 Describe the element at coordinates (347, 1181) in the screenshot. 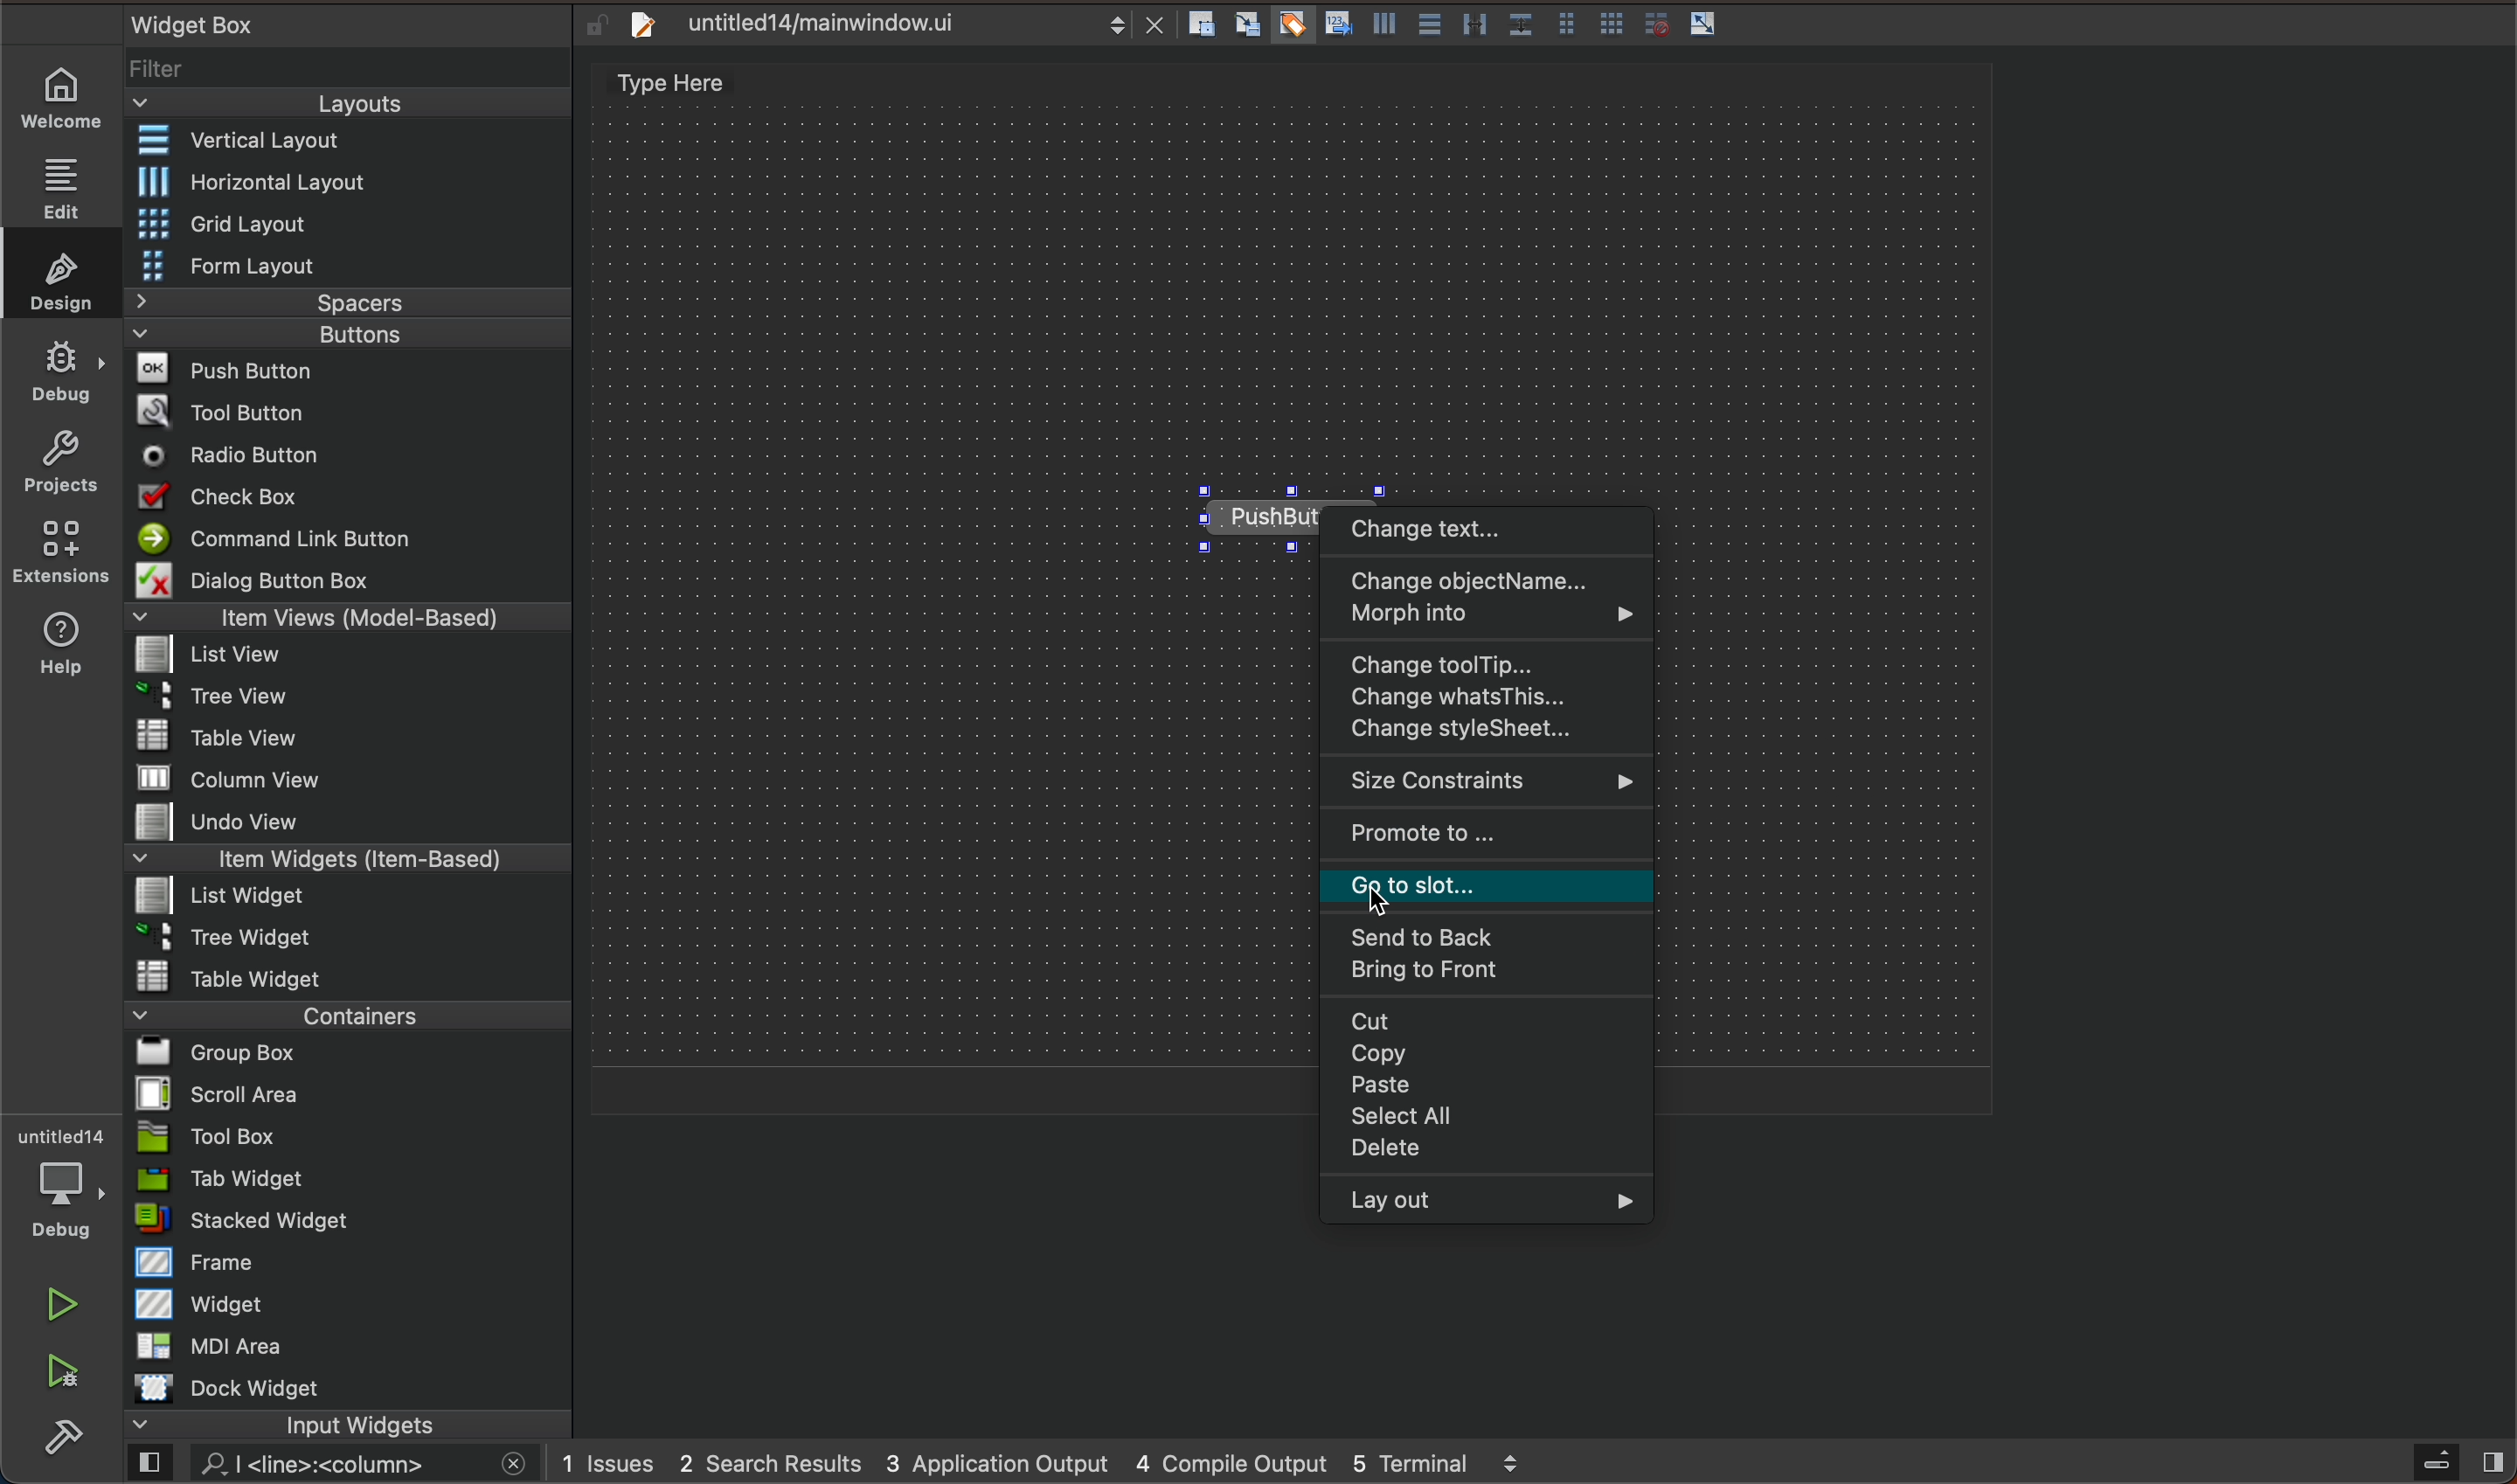

I see `tab widget` at that location.